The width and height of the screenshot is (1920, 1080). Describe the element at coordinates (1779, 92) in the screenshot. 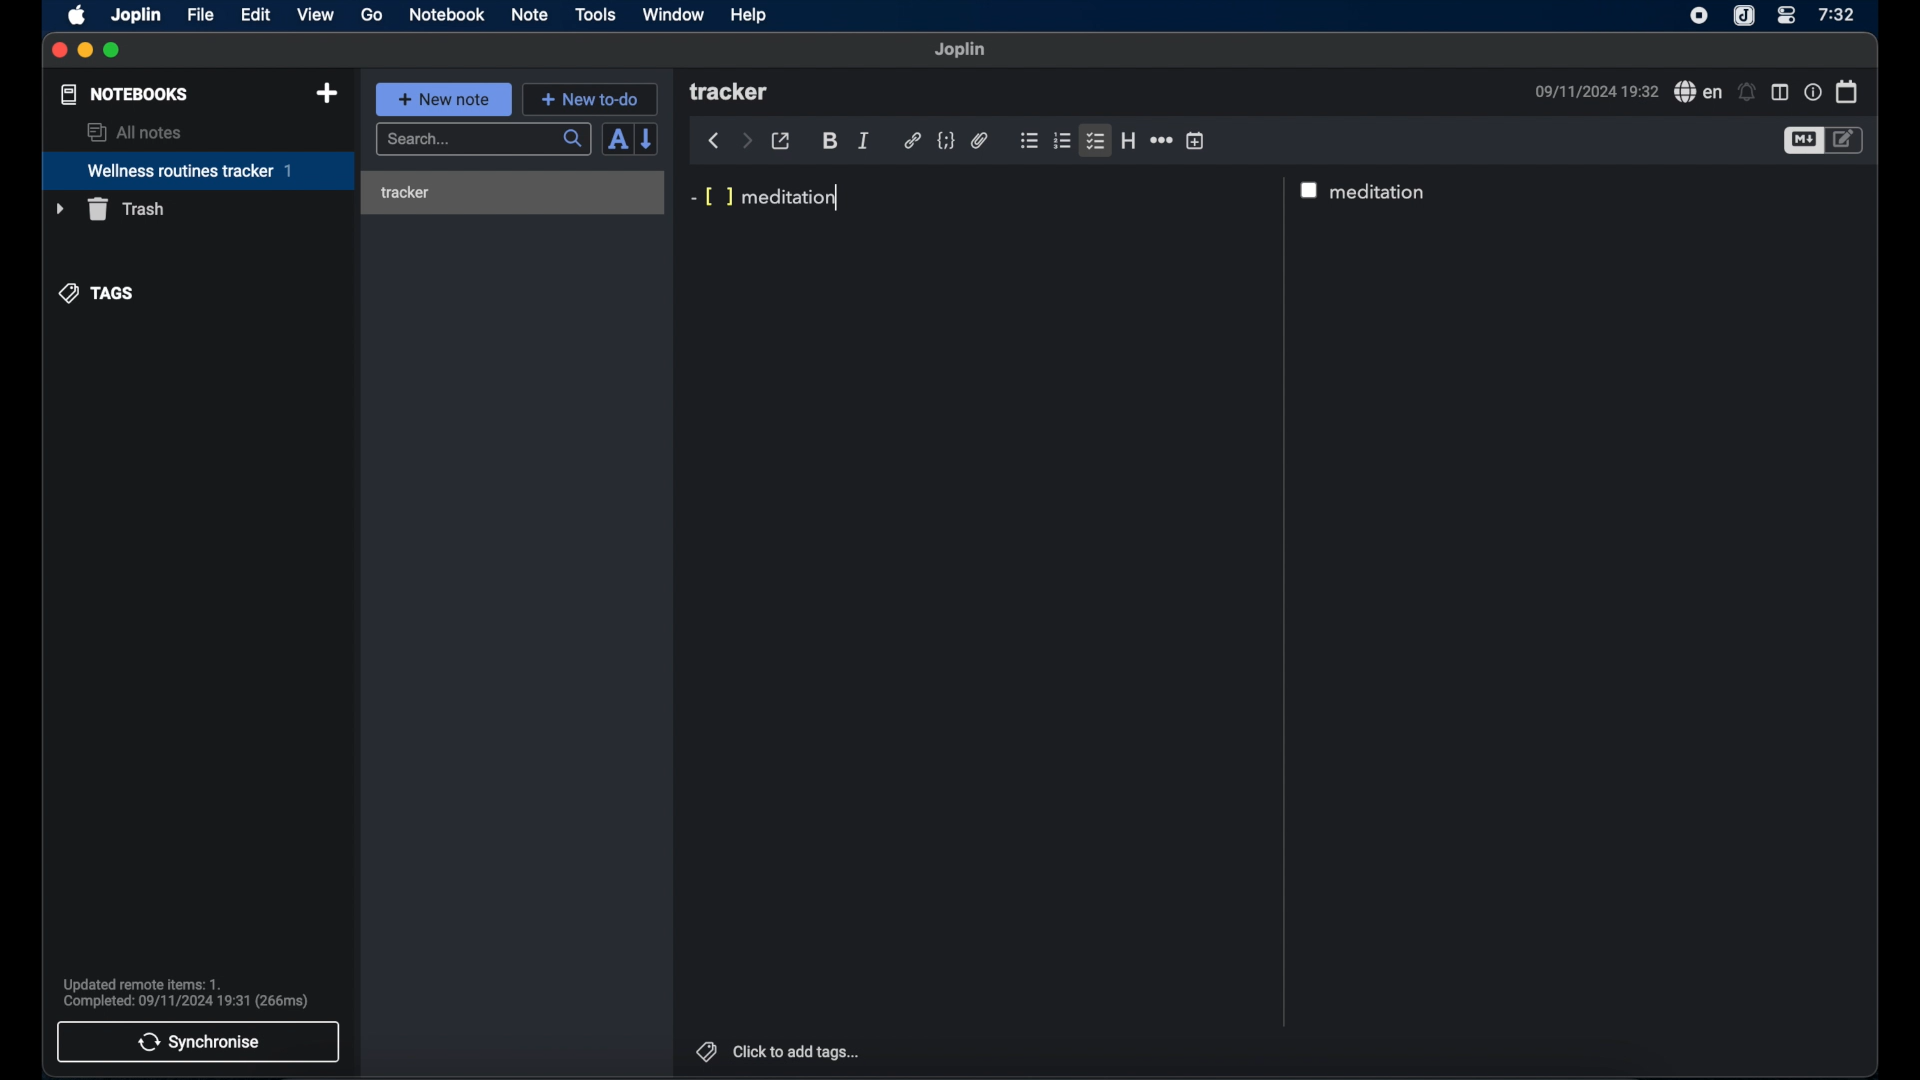

I see `toggle editor layout` at that location.